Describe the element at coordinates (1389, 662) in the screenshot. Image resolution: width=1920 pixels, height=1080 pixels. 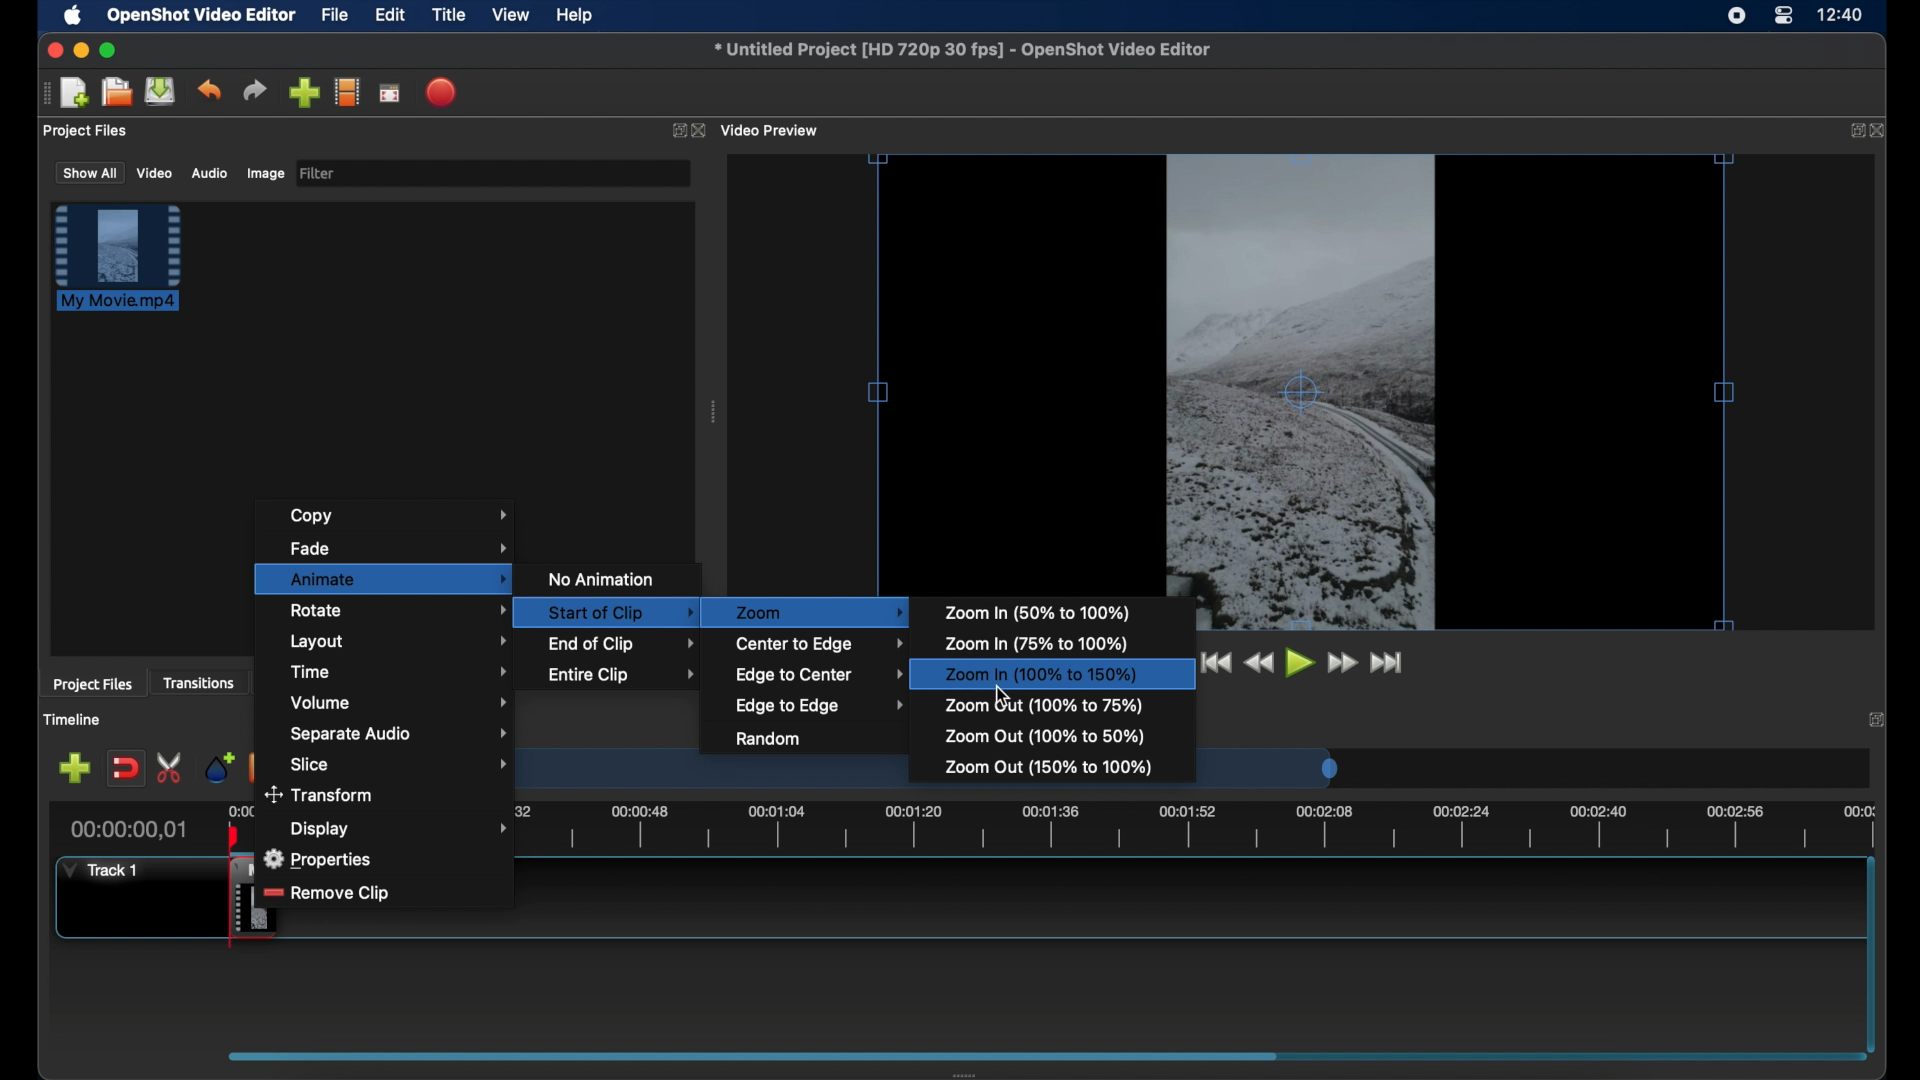
I see `jump to start` at that location.